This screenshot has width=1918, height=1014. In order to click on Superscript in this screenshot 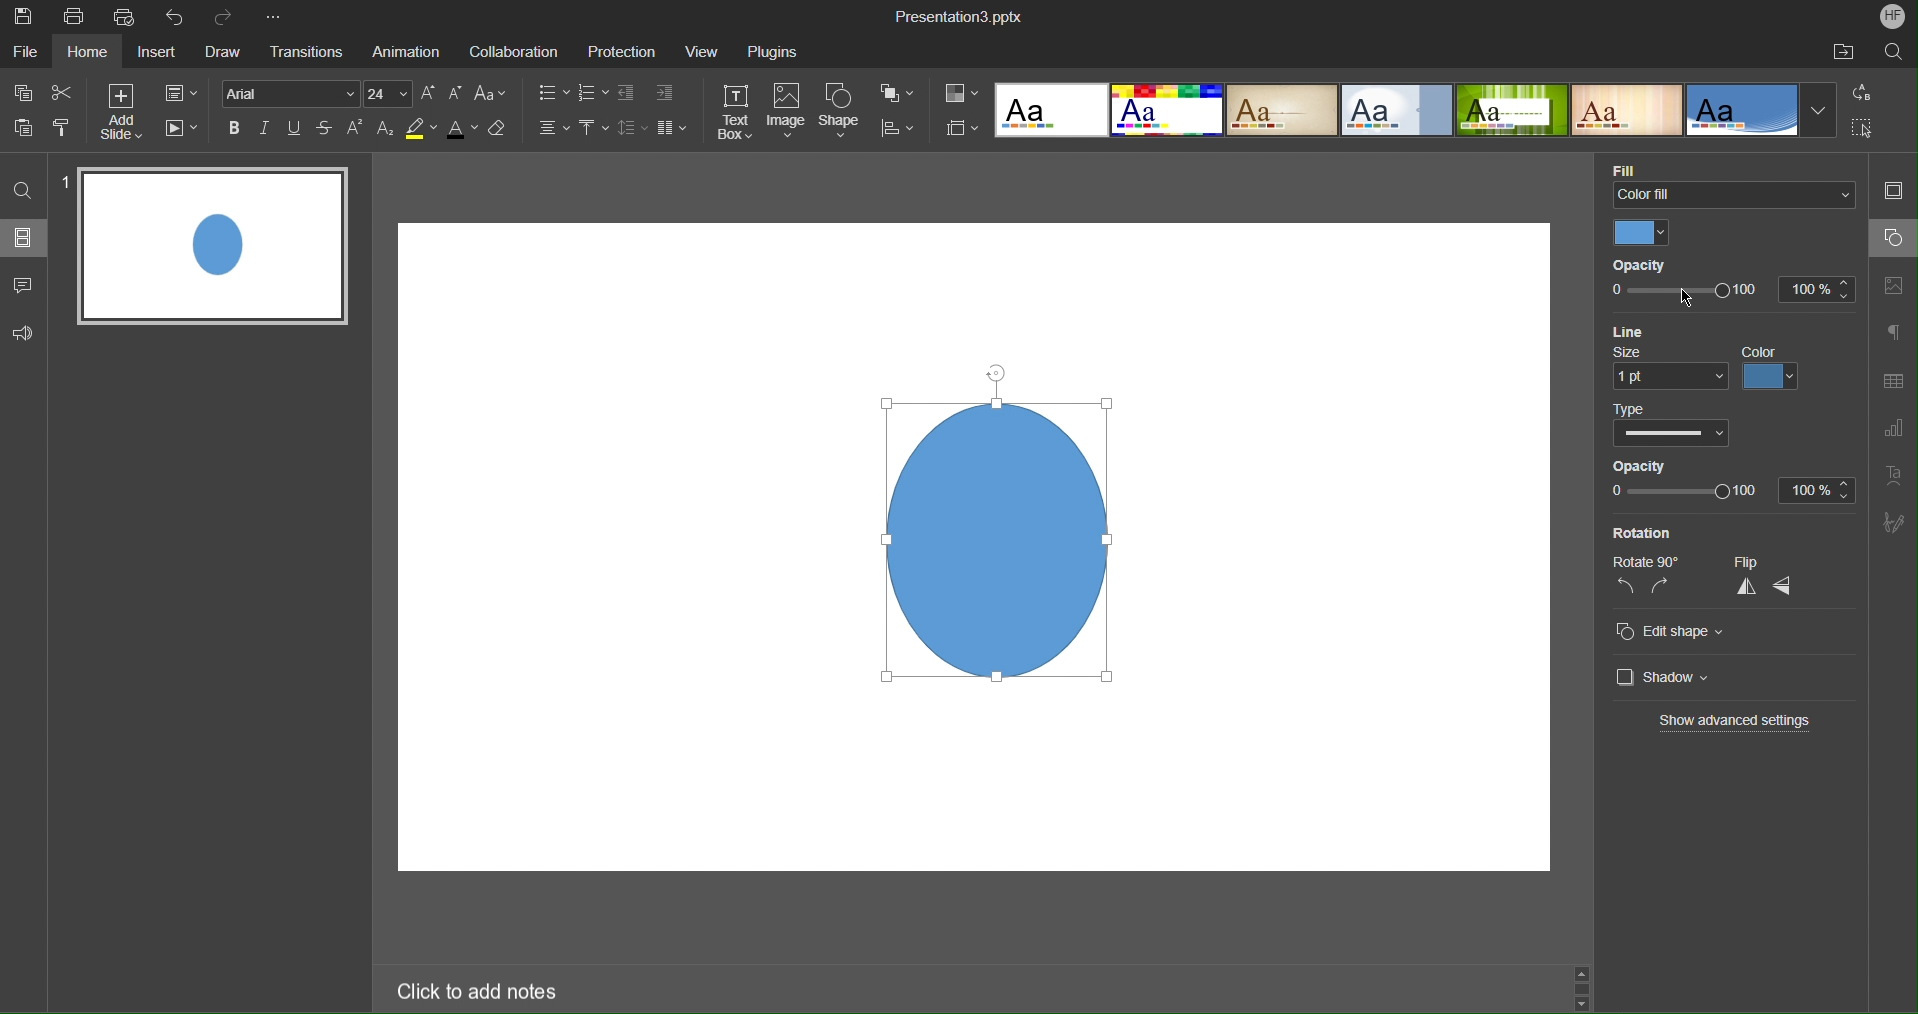, I will do `click(355, 131)`.